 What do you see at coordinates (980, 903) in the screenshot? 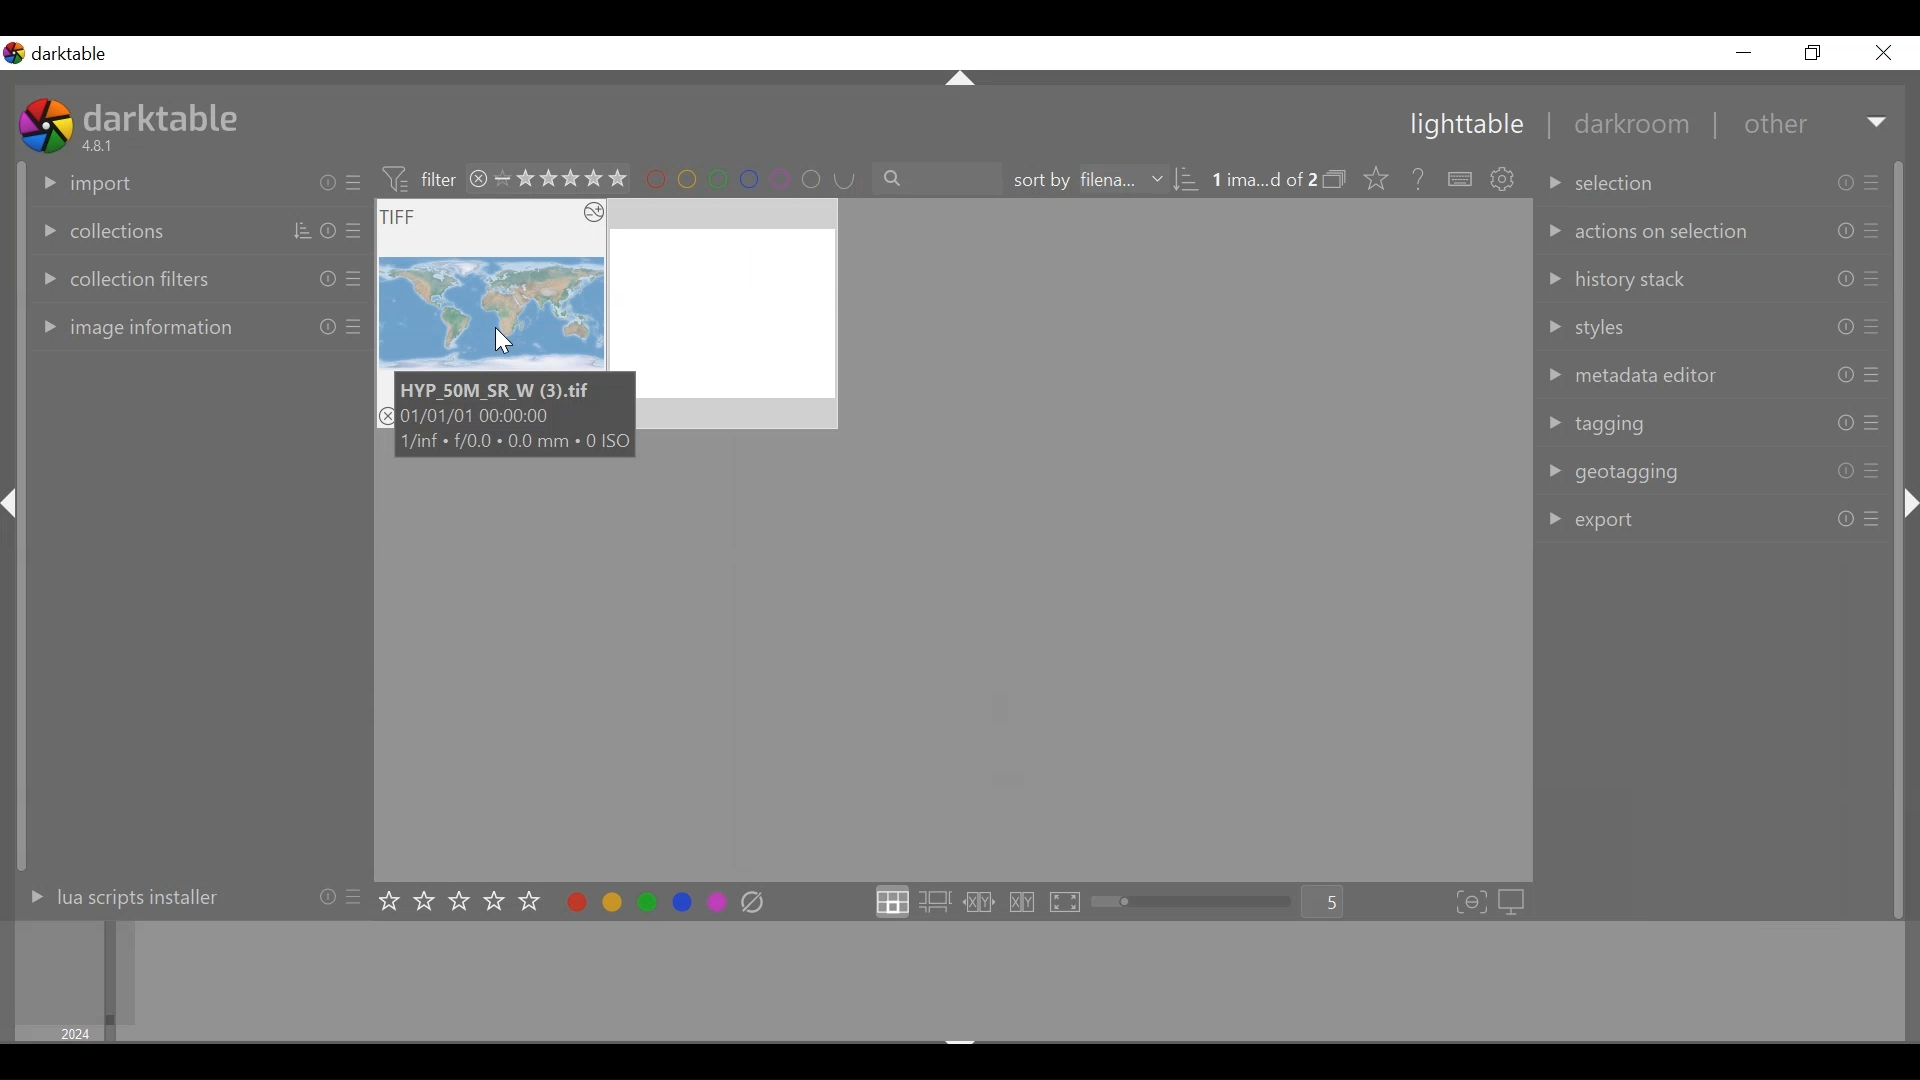
I see `click to enter culling layout in fixed mode` at bounding box center [980, 903].